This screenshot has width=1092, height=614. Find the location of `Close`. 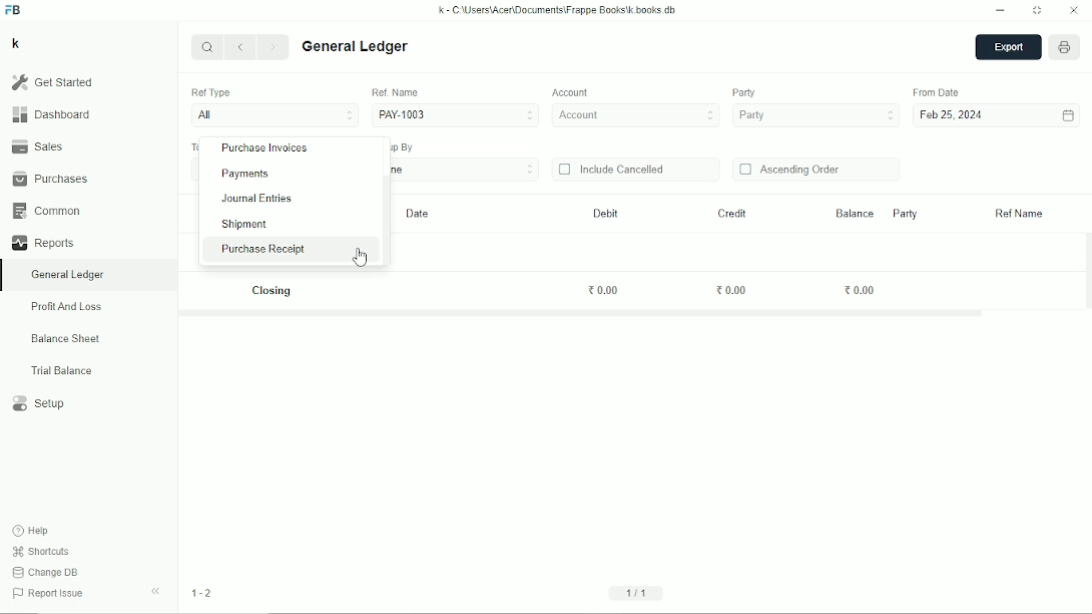

Close is located at coordinates (1074, 11).